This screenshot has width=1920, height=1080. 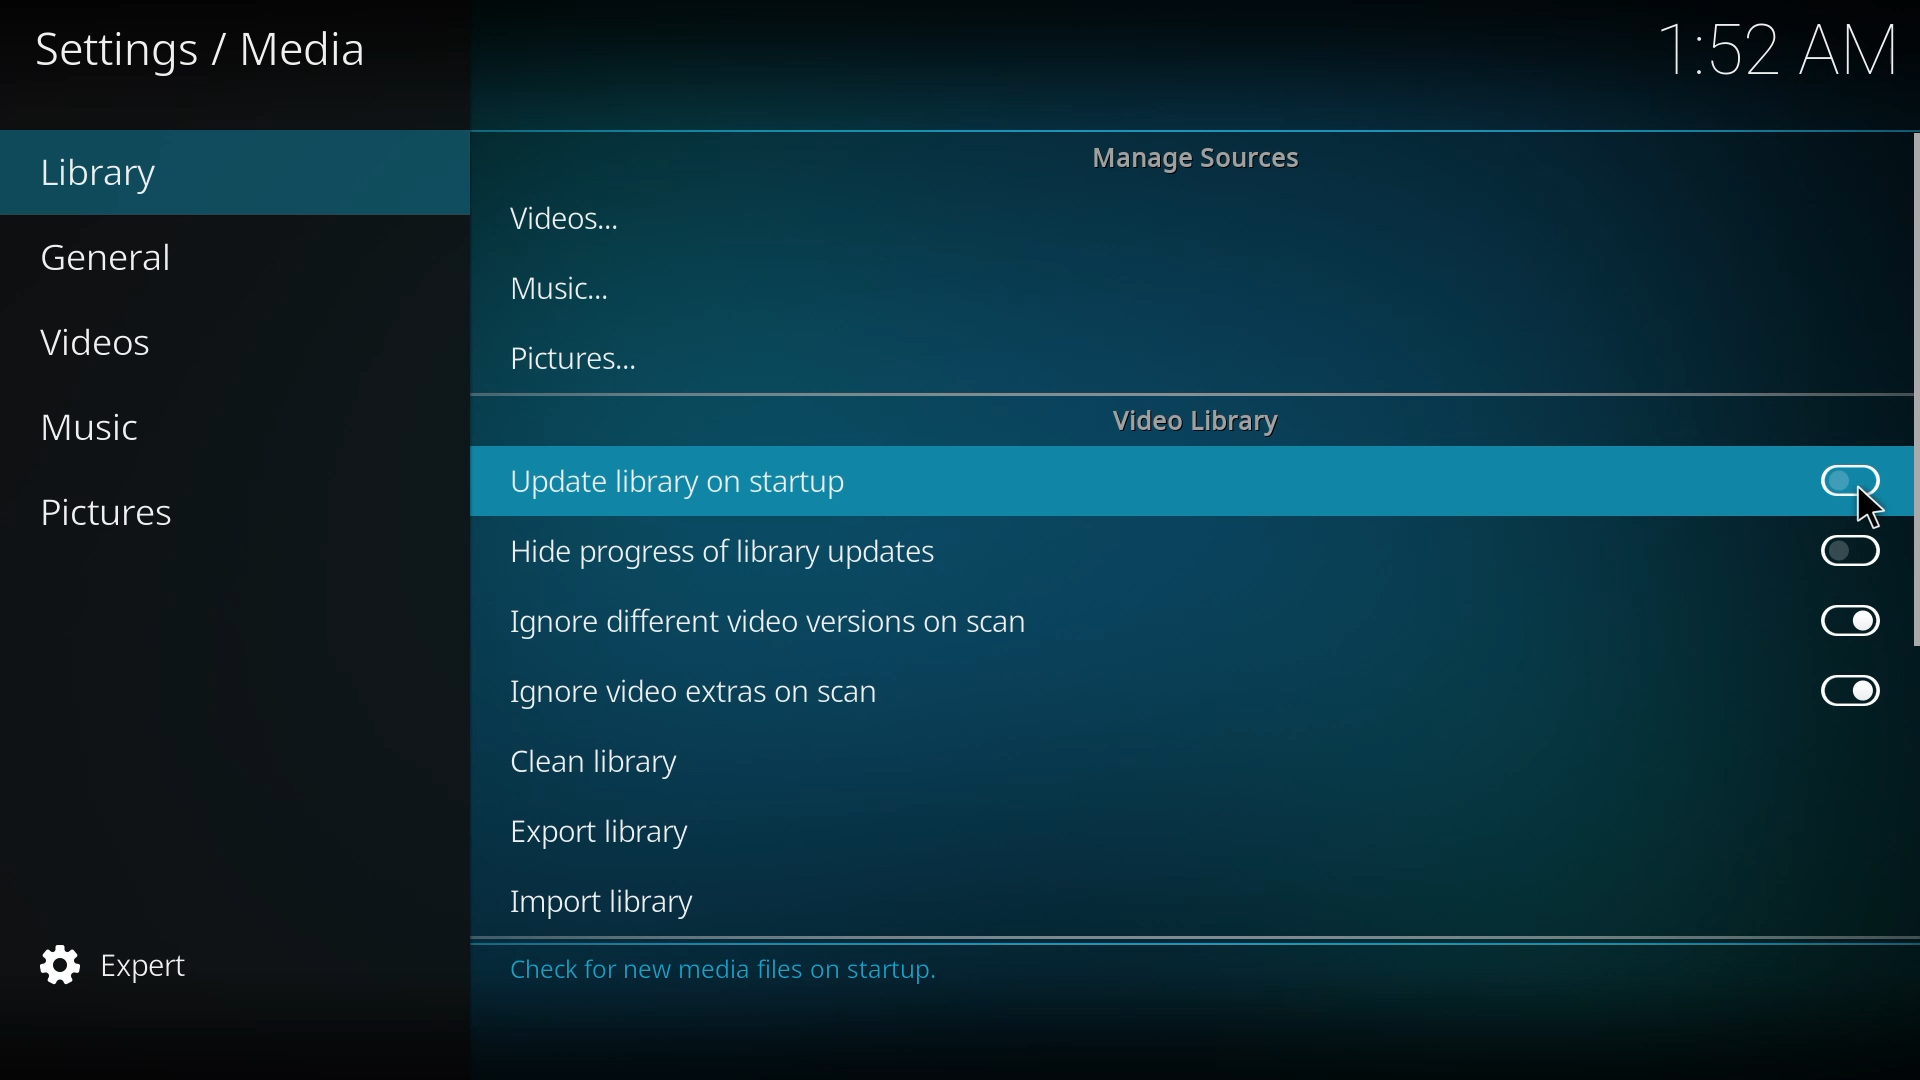 What do you see at coordinates (1840, 476) in the screenshot?
I see `click to enable` at bounding box center [1840, 476].